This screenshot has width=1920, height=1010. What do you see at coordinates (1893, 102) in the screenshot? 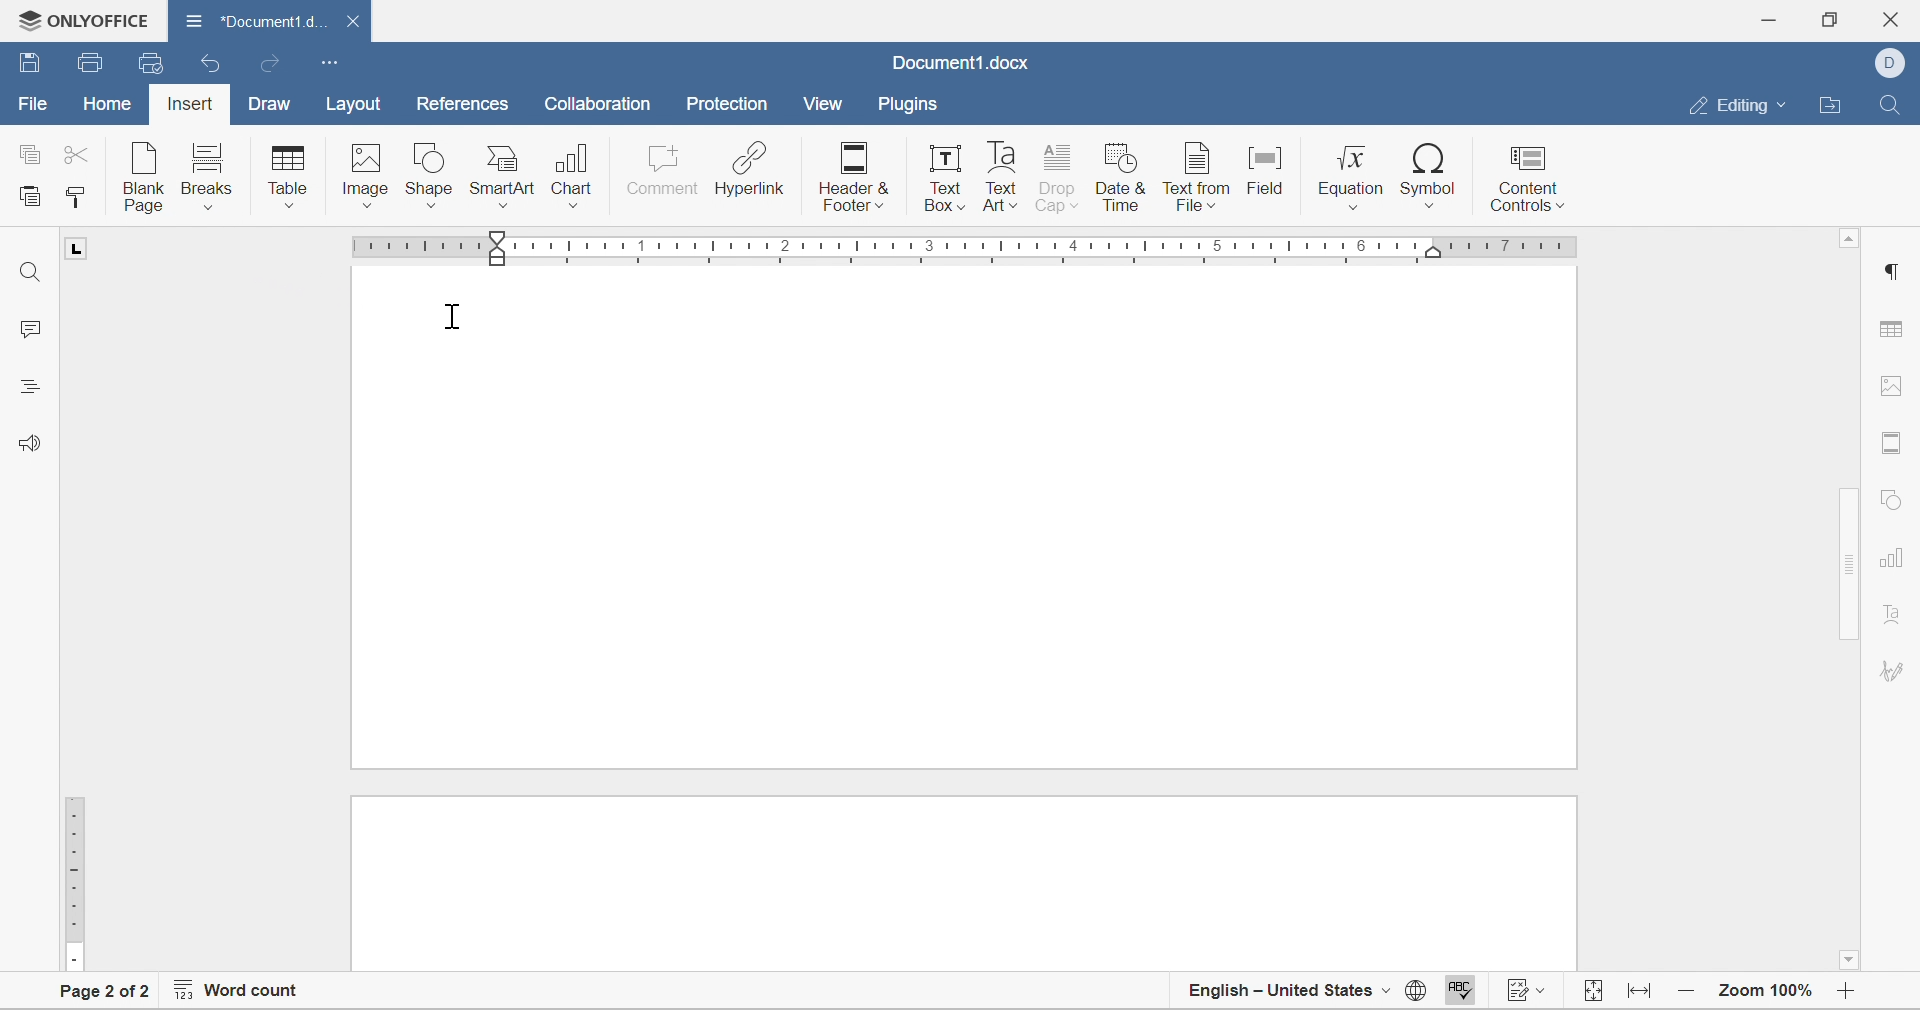
I see `Search` at bounding box center [1893, 102].